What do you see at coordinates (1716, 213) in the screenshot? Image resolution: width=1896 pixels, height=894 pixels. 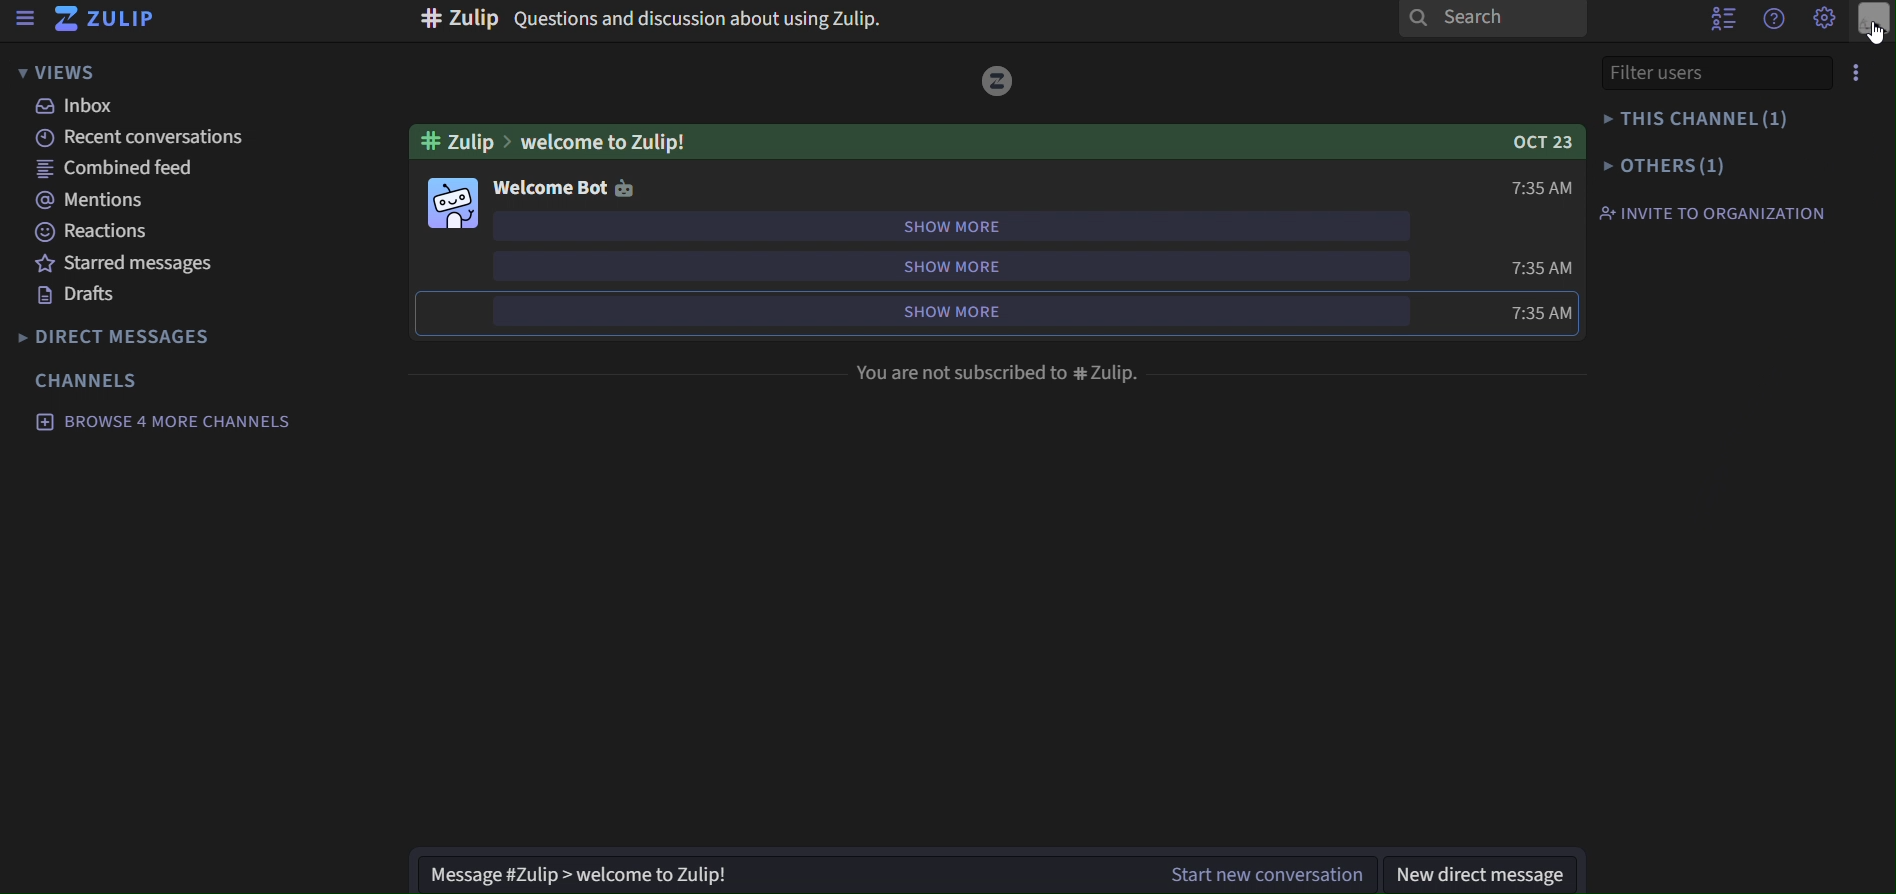 I see `invite to organization` at bounding box center [1716, 213].